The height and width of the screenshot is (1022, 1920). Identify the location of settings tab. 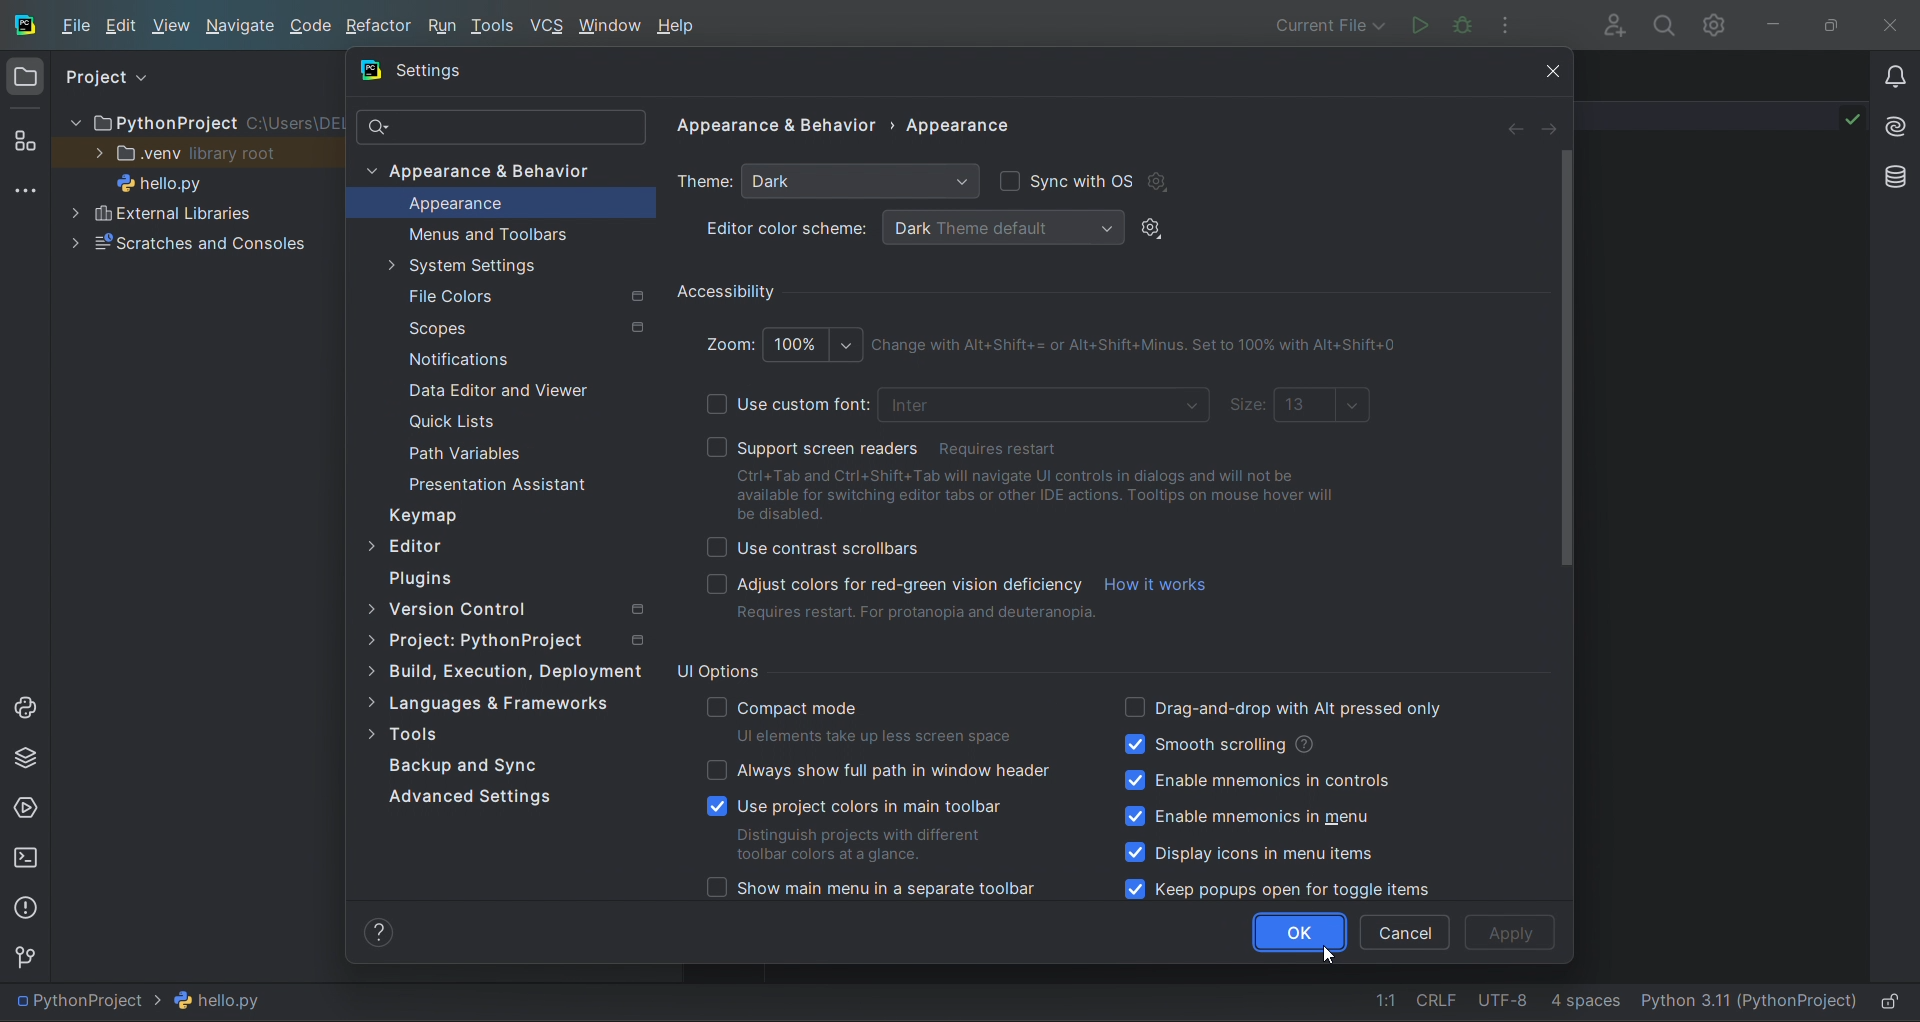
(498, 71).